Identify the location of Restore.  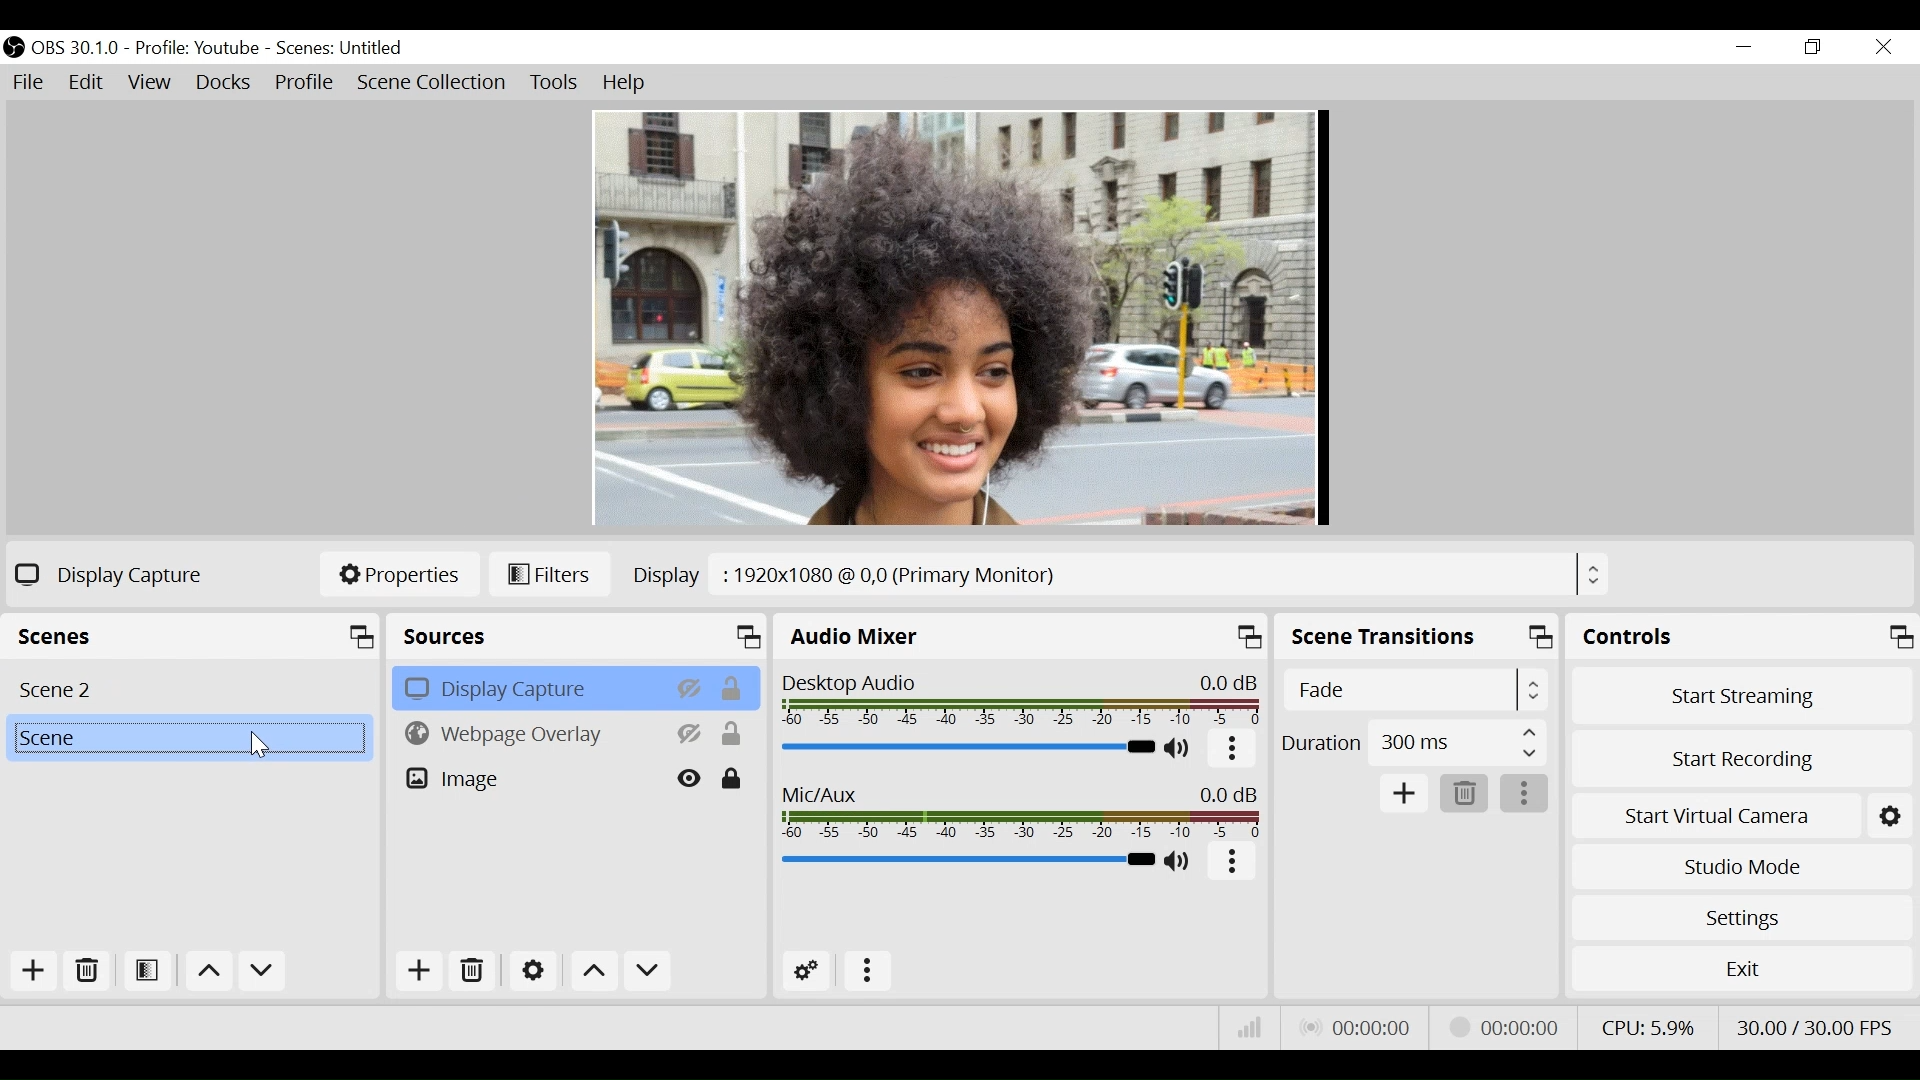
(1813, 48).